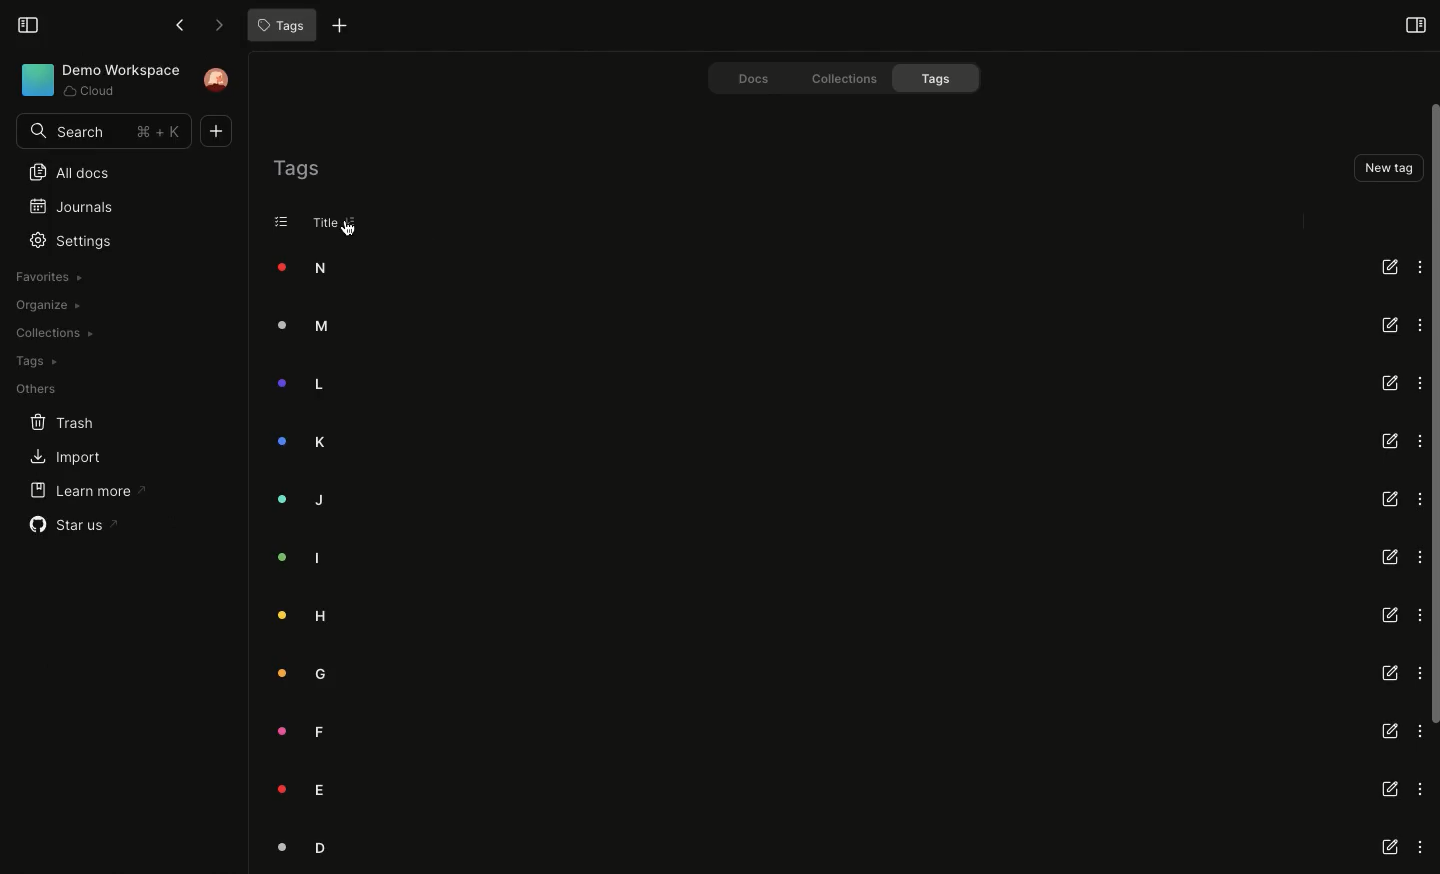 The width and height of the screenshot is (1440, 874). Describe the element at coordinates (1418, 499) in the screenshot. I see `Options` at that location.